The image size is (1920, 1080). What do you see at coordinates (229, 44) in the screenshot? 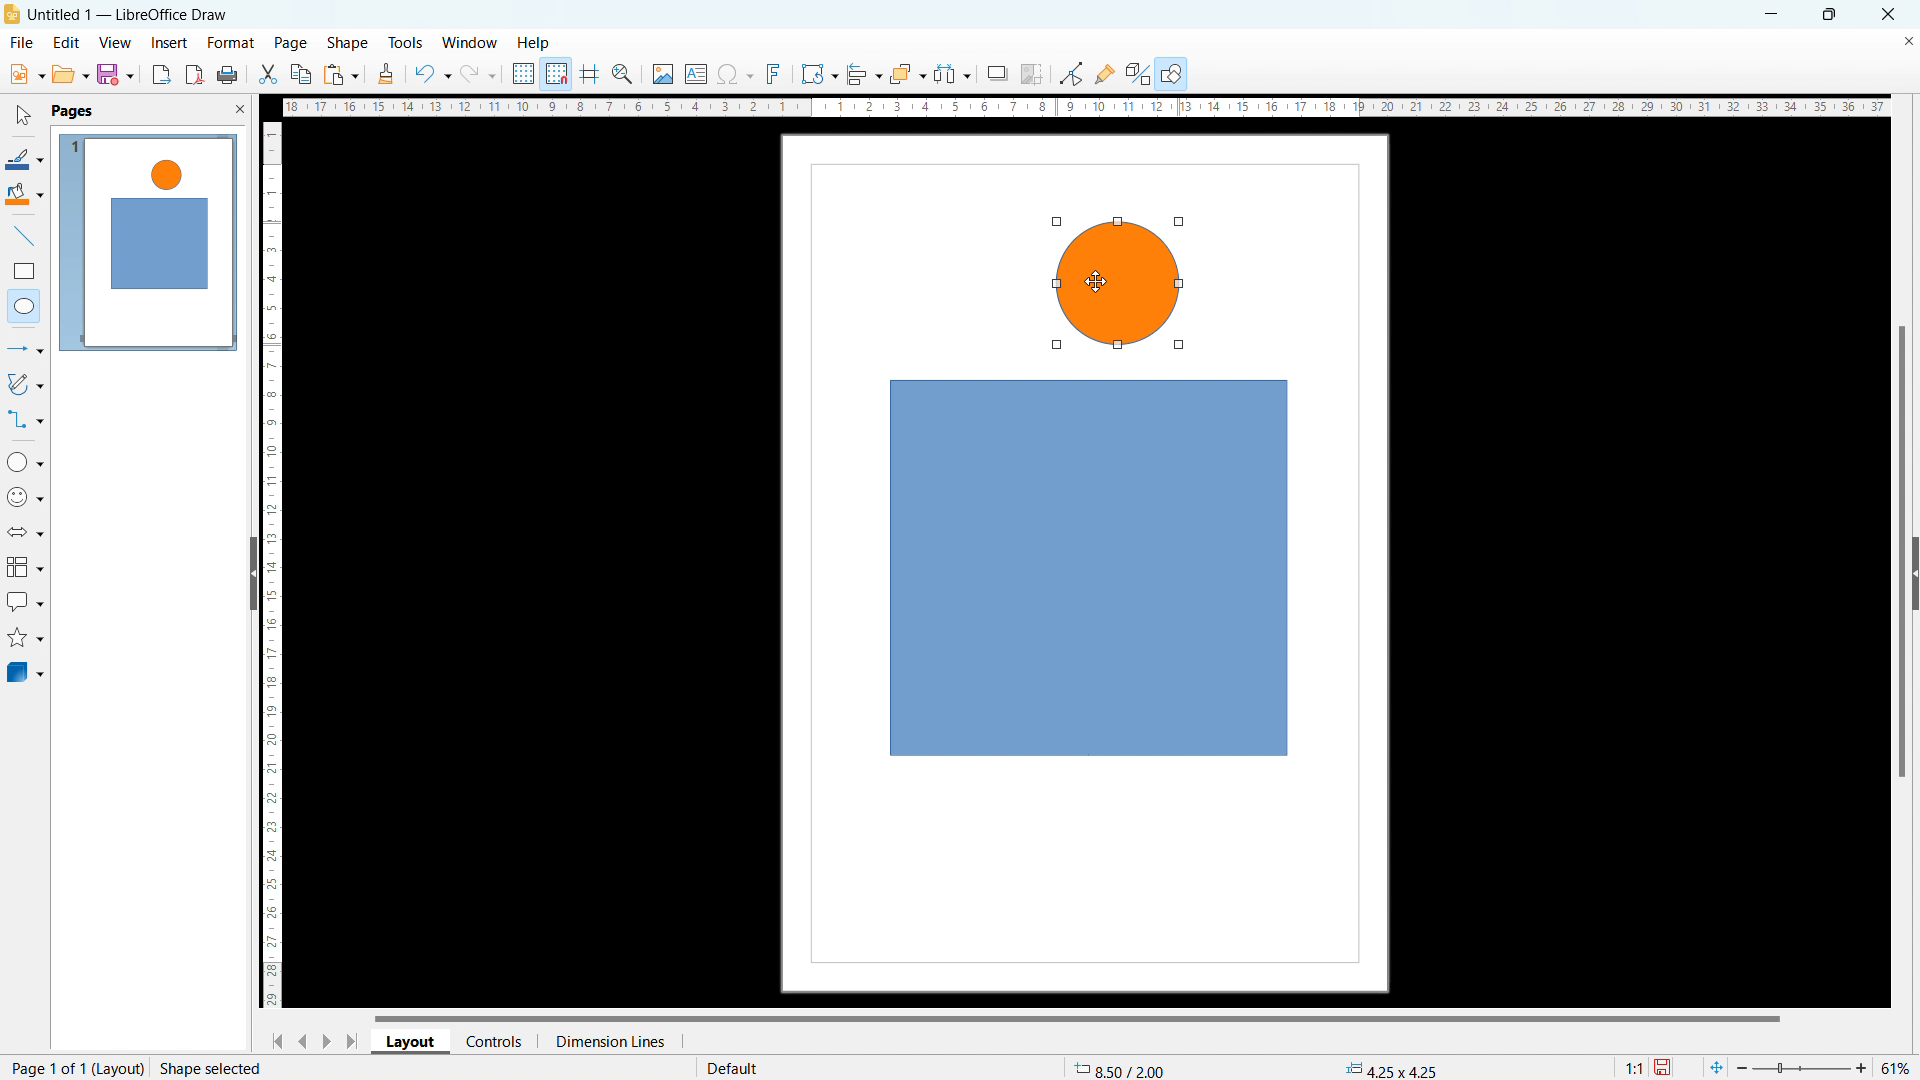
I see `format` at bounding box center [229, 44].